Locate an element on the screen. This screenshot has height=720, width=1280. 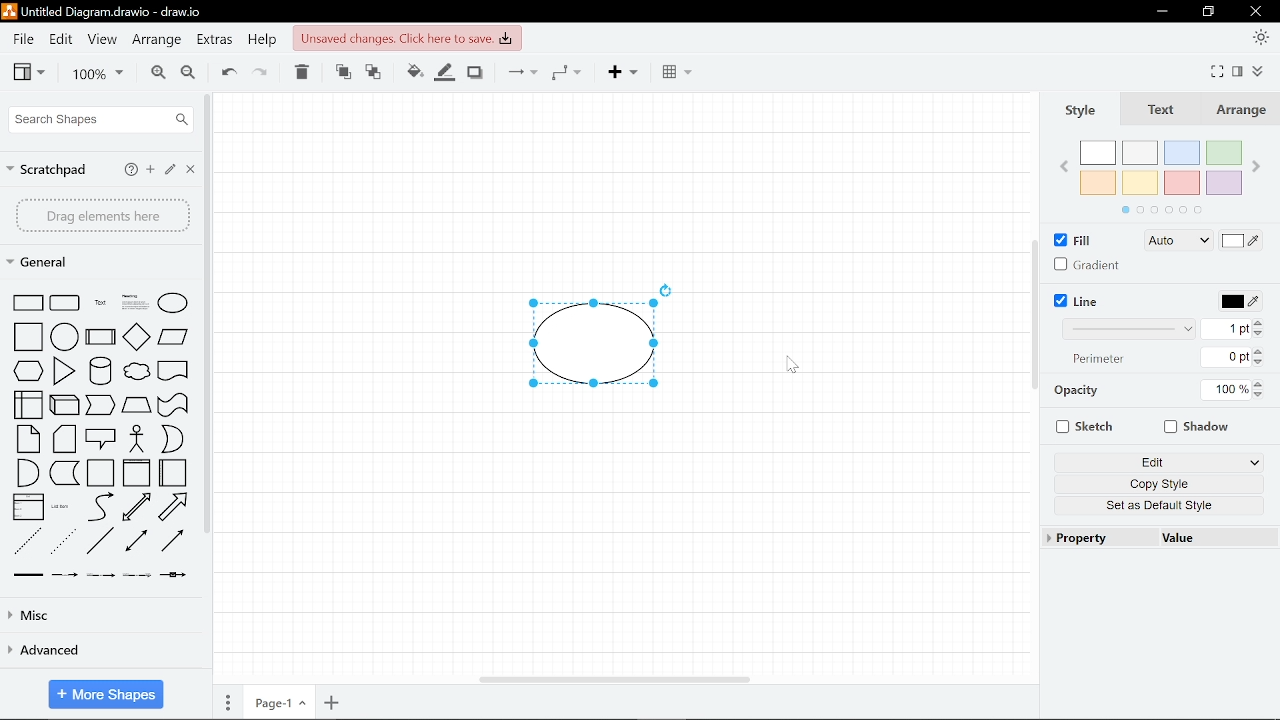
curve is located at coordinates (97, 507).